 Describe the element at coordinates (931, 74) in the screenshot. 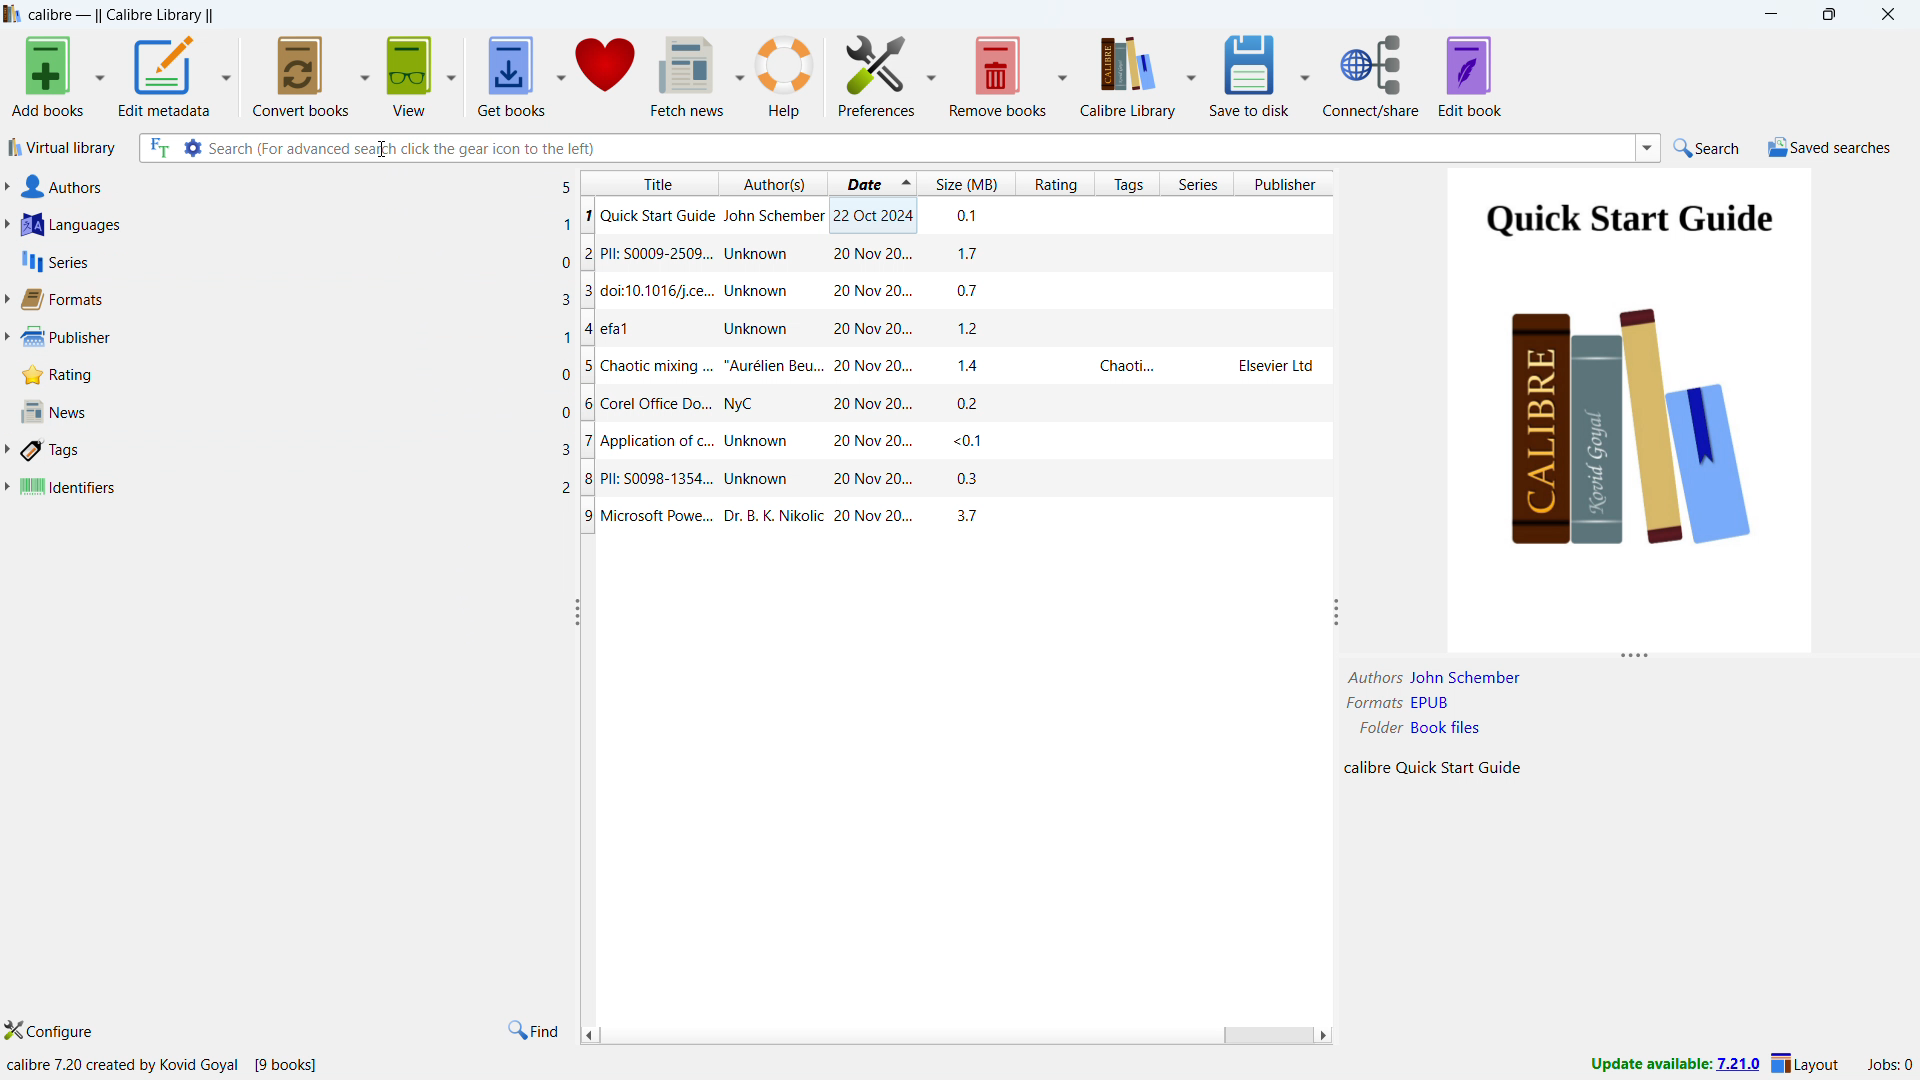

I see `preference options` at that location.